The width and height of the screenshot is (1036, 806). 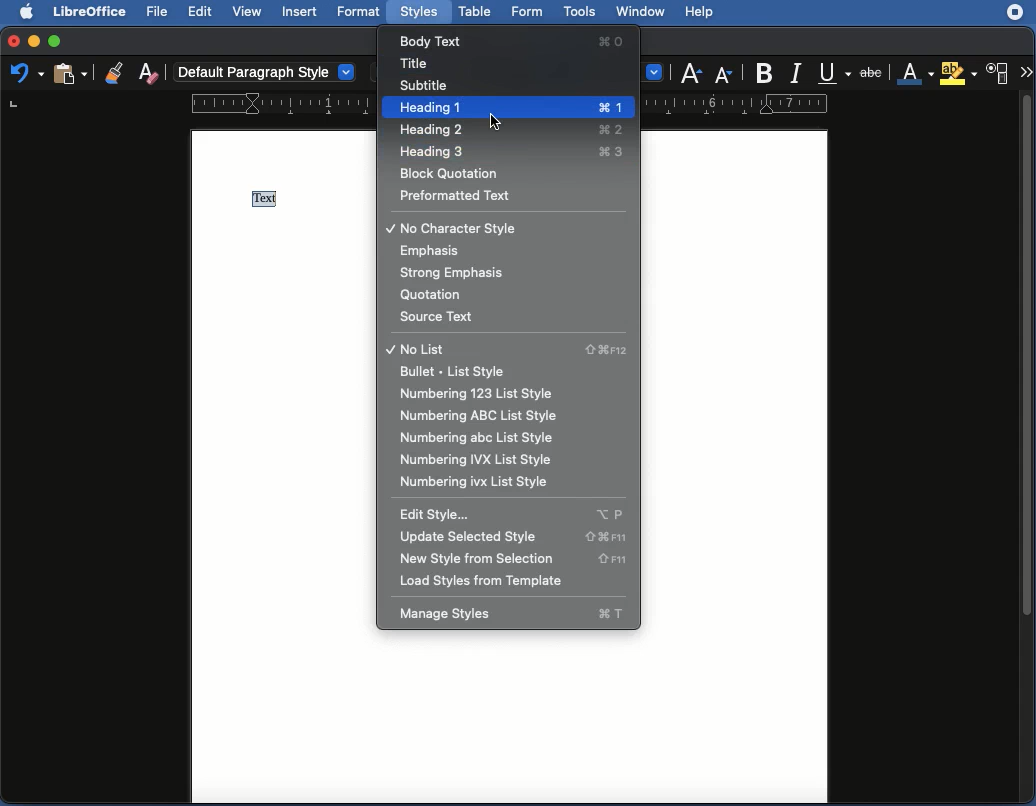 What do you see at coordinates (797, 74) in the screenshot?
I see `Italics` at bounding box center [797, 74].